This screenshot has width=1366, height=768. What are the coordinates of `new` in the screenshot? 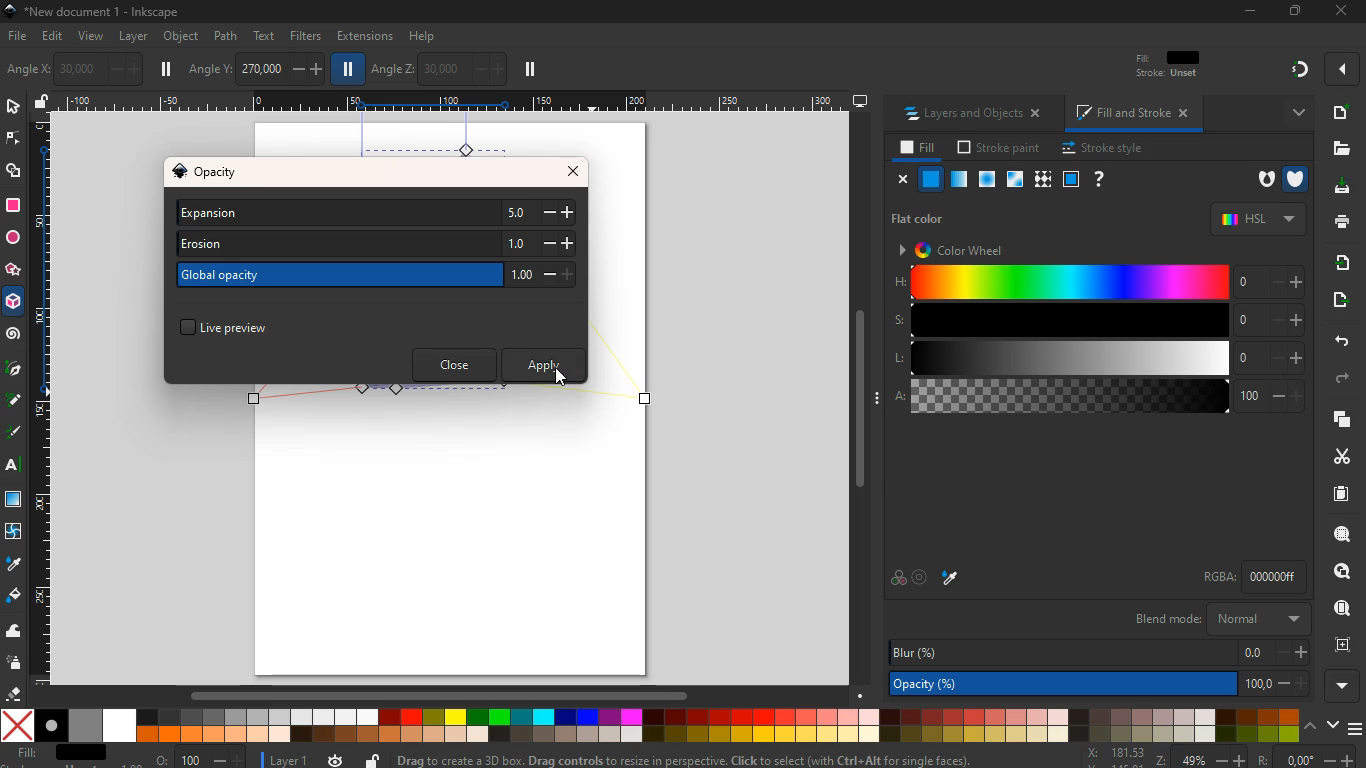 It's located at (1340, 112).